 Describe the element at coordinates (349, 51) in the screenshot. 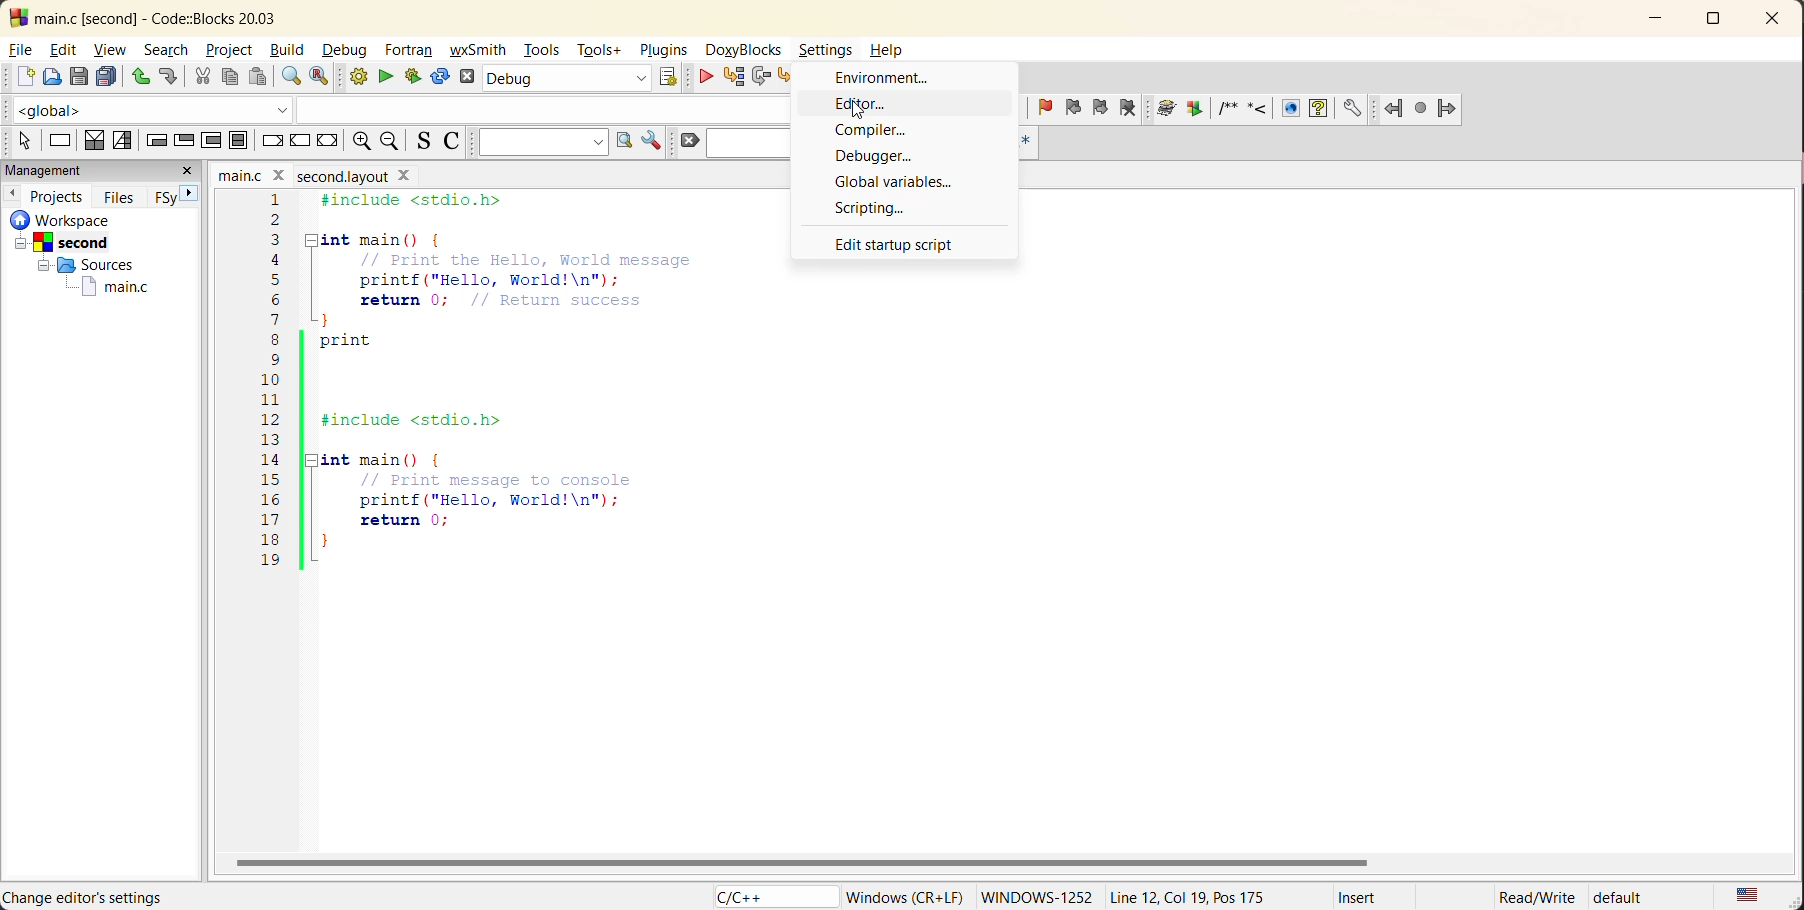

I see `debug` at that location.